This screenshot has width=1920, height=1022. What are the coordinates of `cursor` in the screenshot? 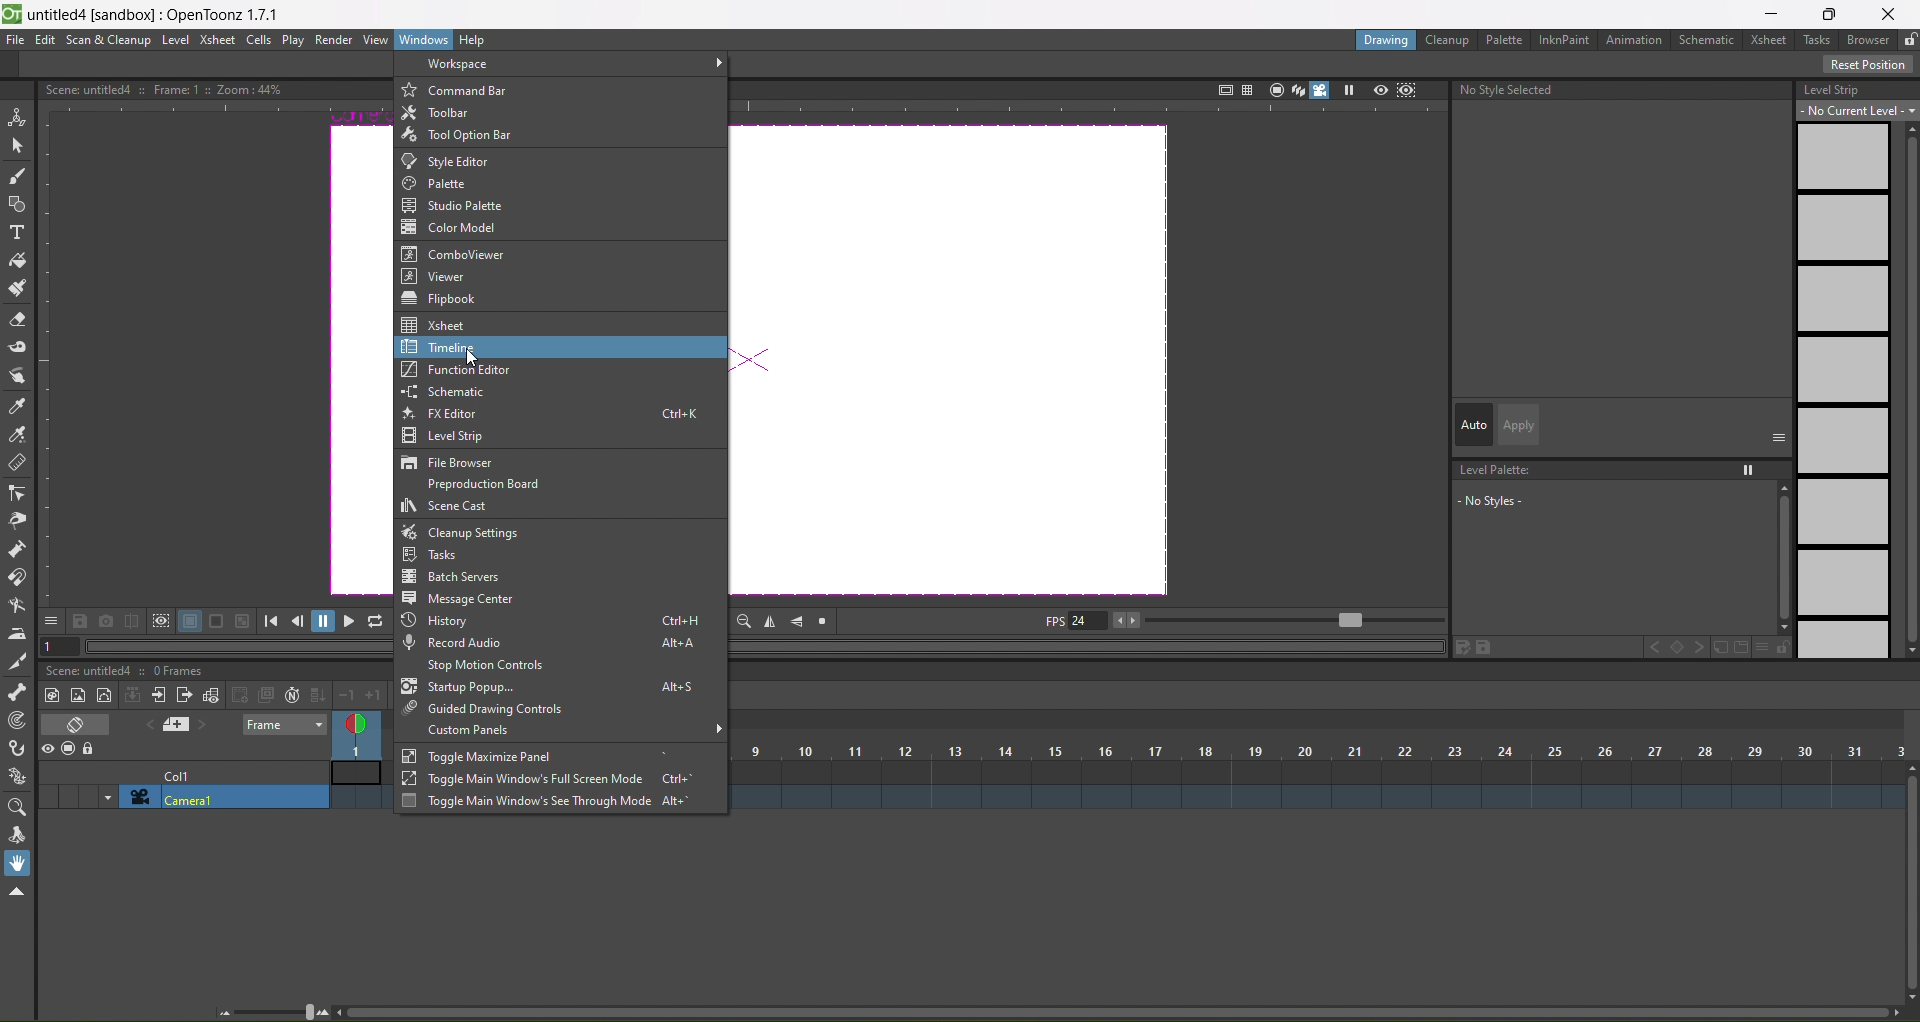 It's located at (475, 357).